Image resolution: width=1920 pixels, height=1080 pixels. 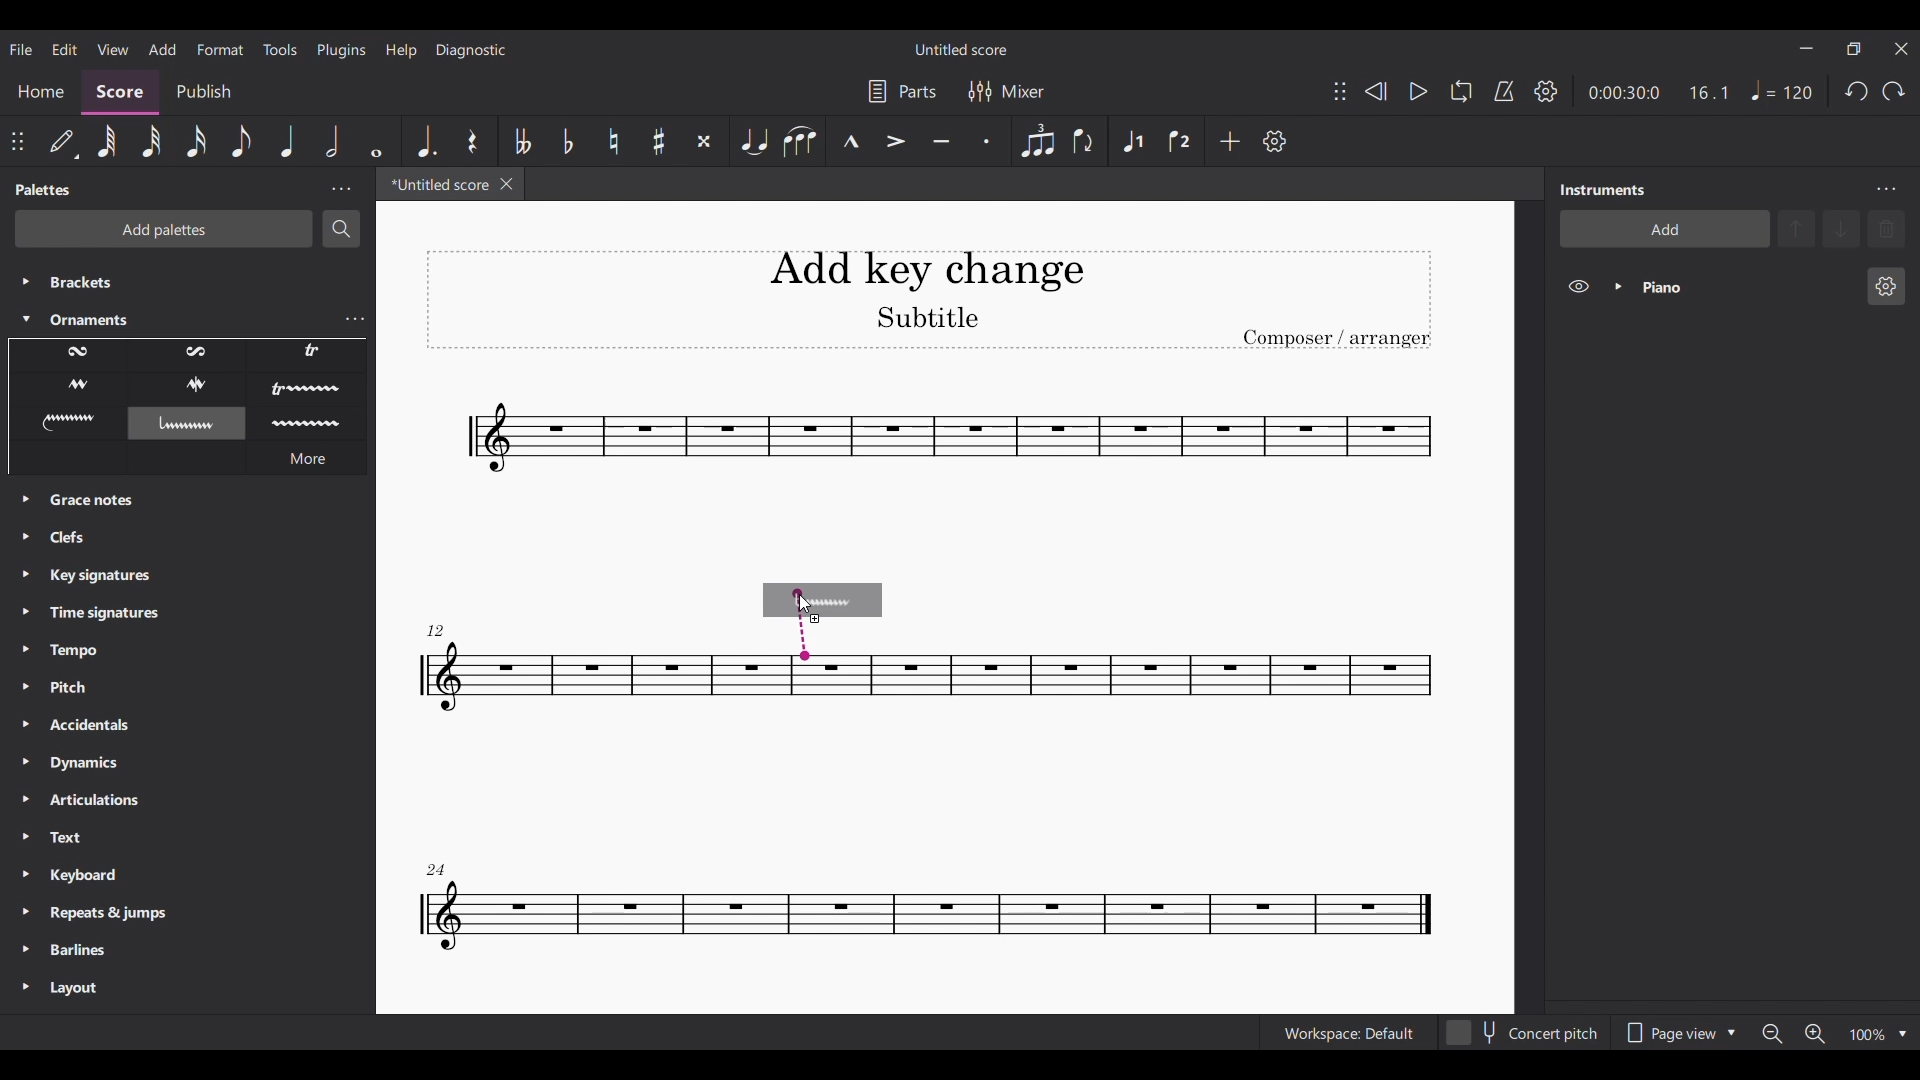 What do you see at coordinates (1086, 141) in the screenshot?
I see `Flip direction` at bounding box center [1086, 141].